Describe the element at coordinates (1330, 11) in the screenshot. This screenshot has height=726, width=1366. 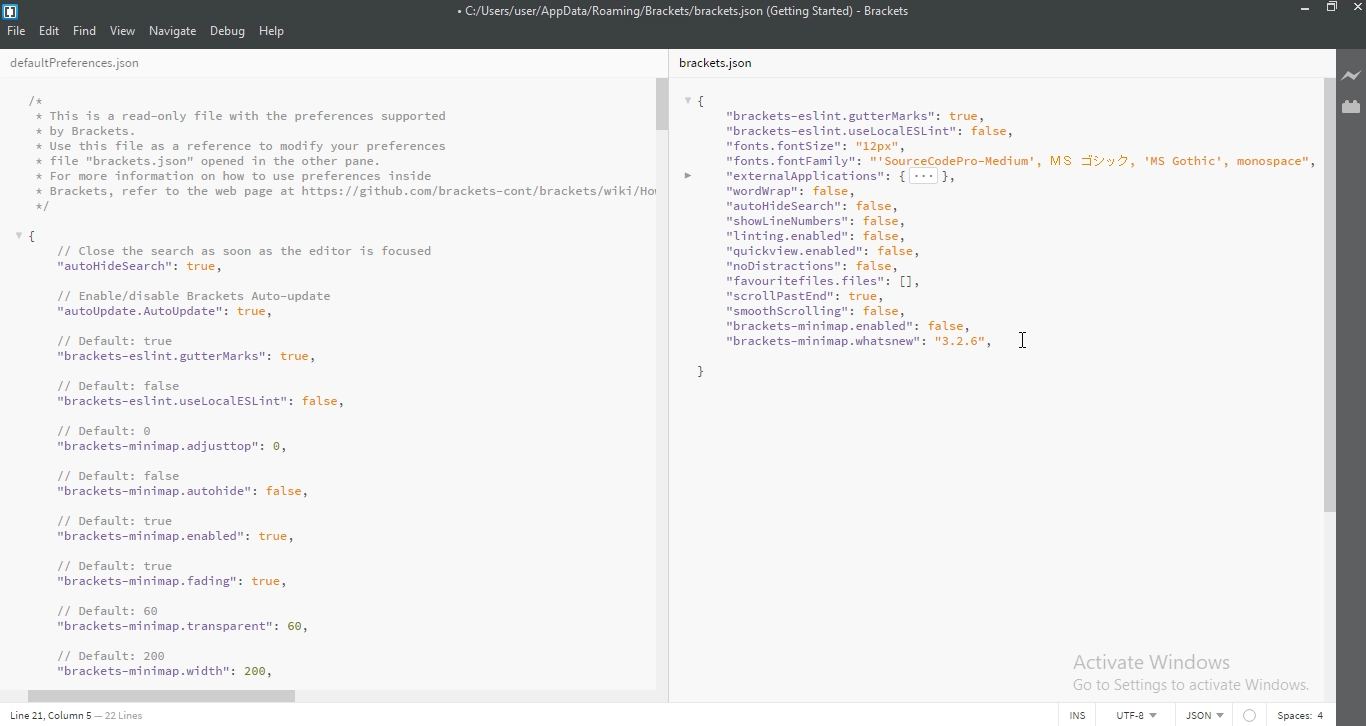
I see `restore` at that location.